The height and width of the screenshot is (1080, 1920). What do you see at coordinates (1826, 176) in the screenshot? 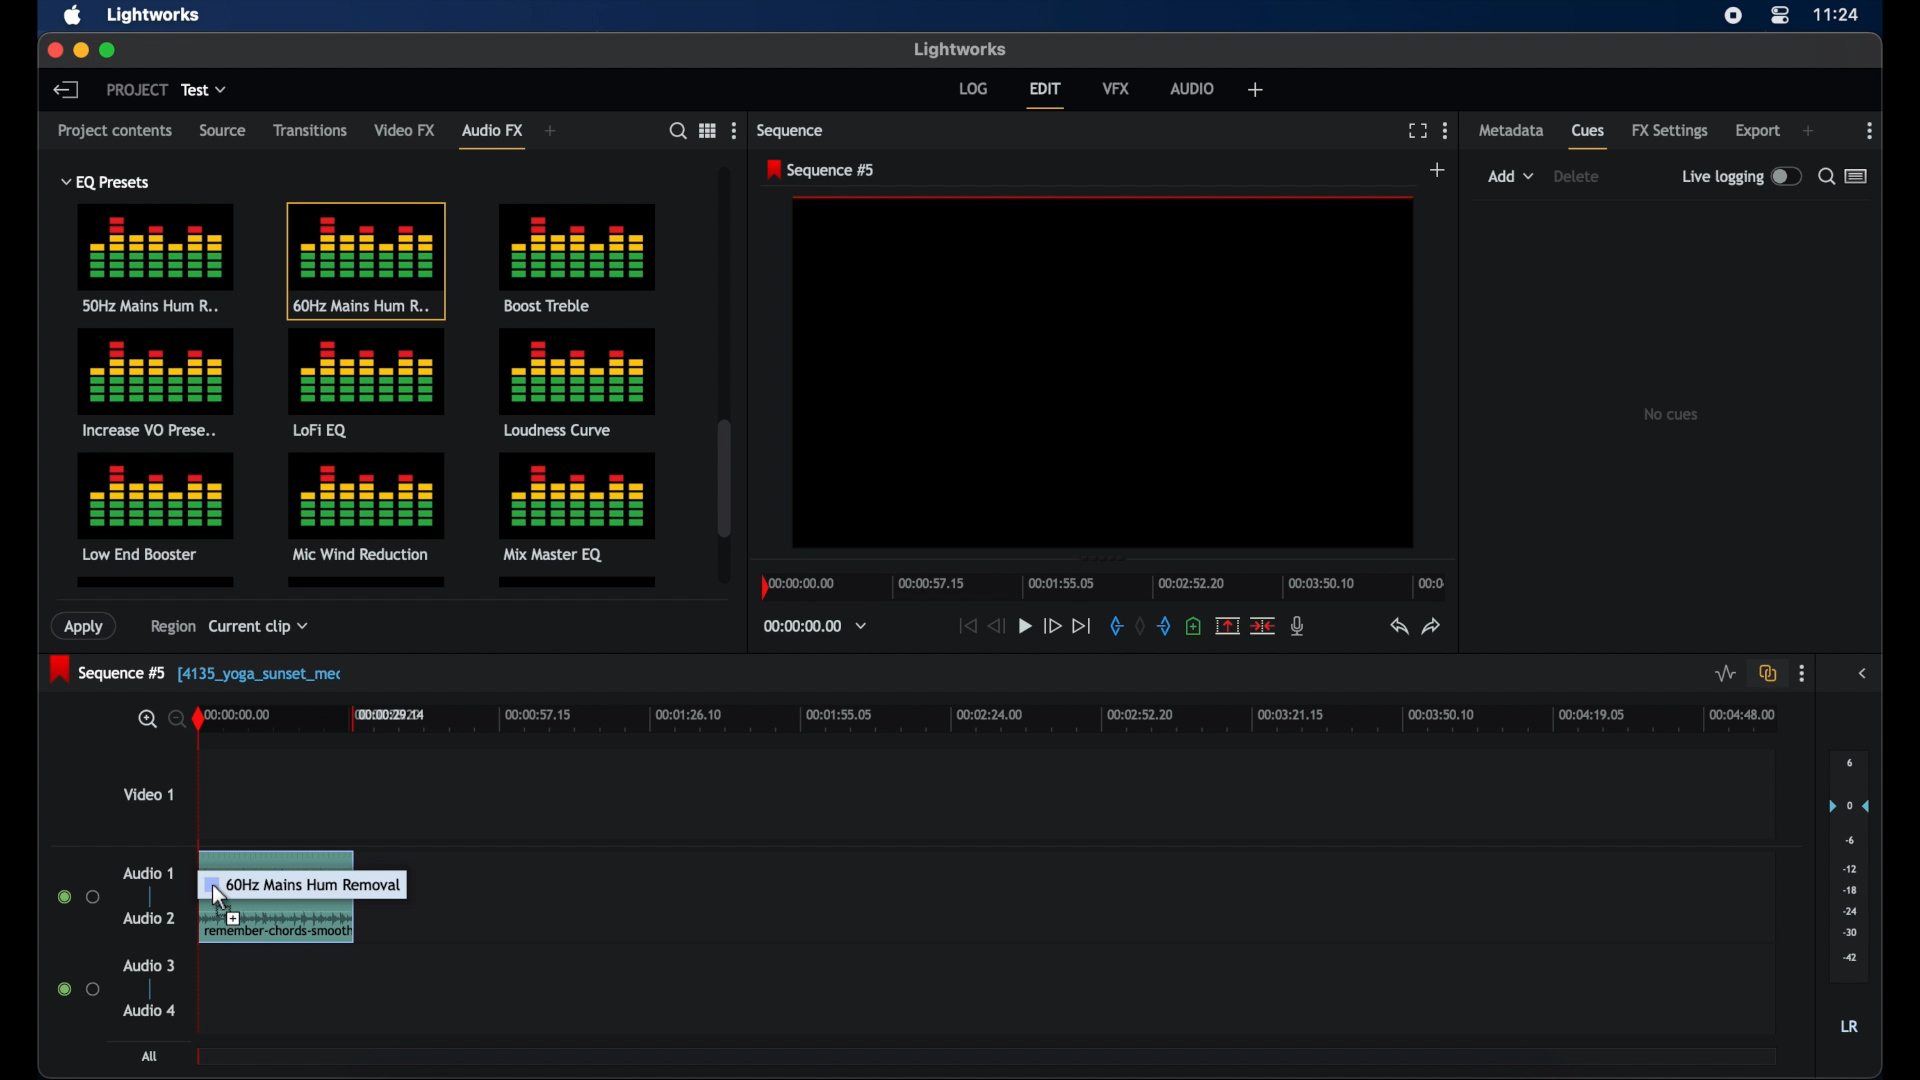
I see `search` at bounding box center [1826, 176].